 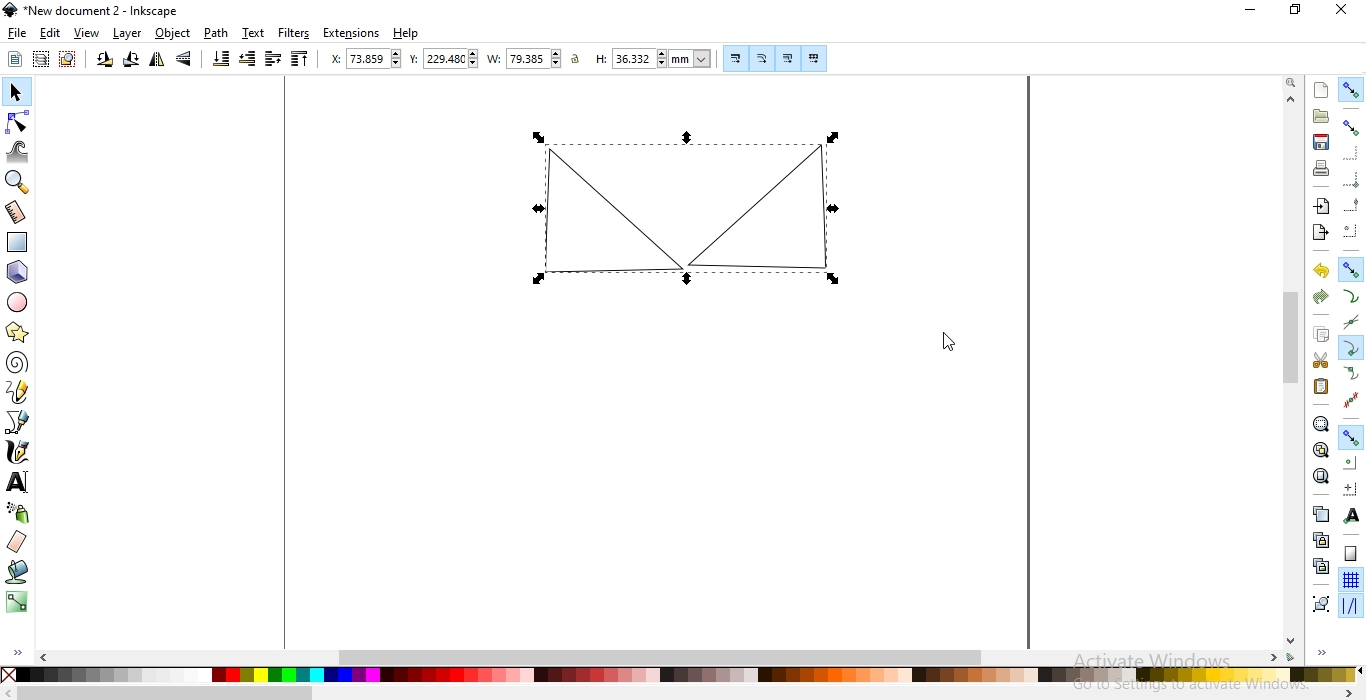 What do you see at coordinates (155, 60) in the screenshot?
I see `flip horizontally` at bounding box center [155, 60].